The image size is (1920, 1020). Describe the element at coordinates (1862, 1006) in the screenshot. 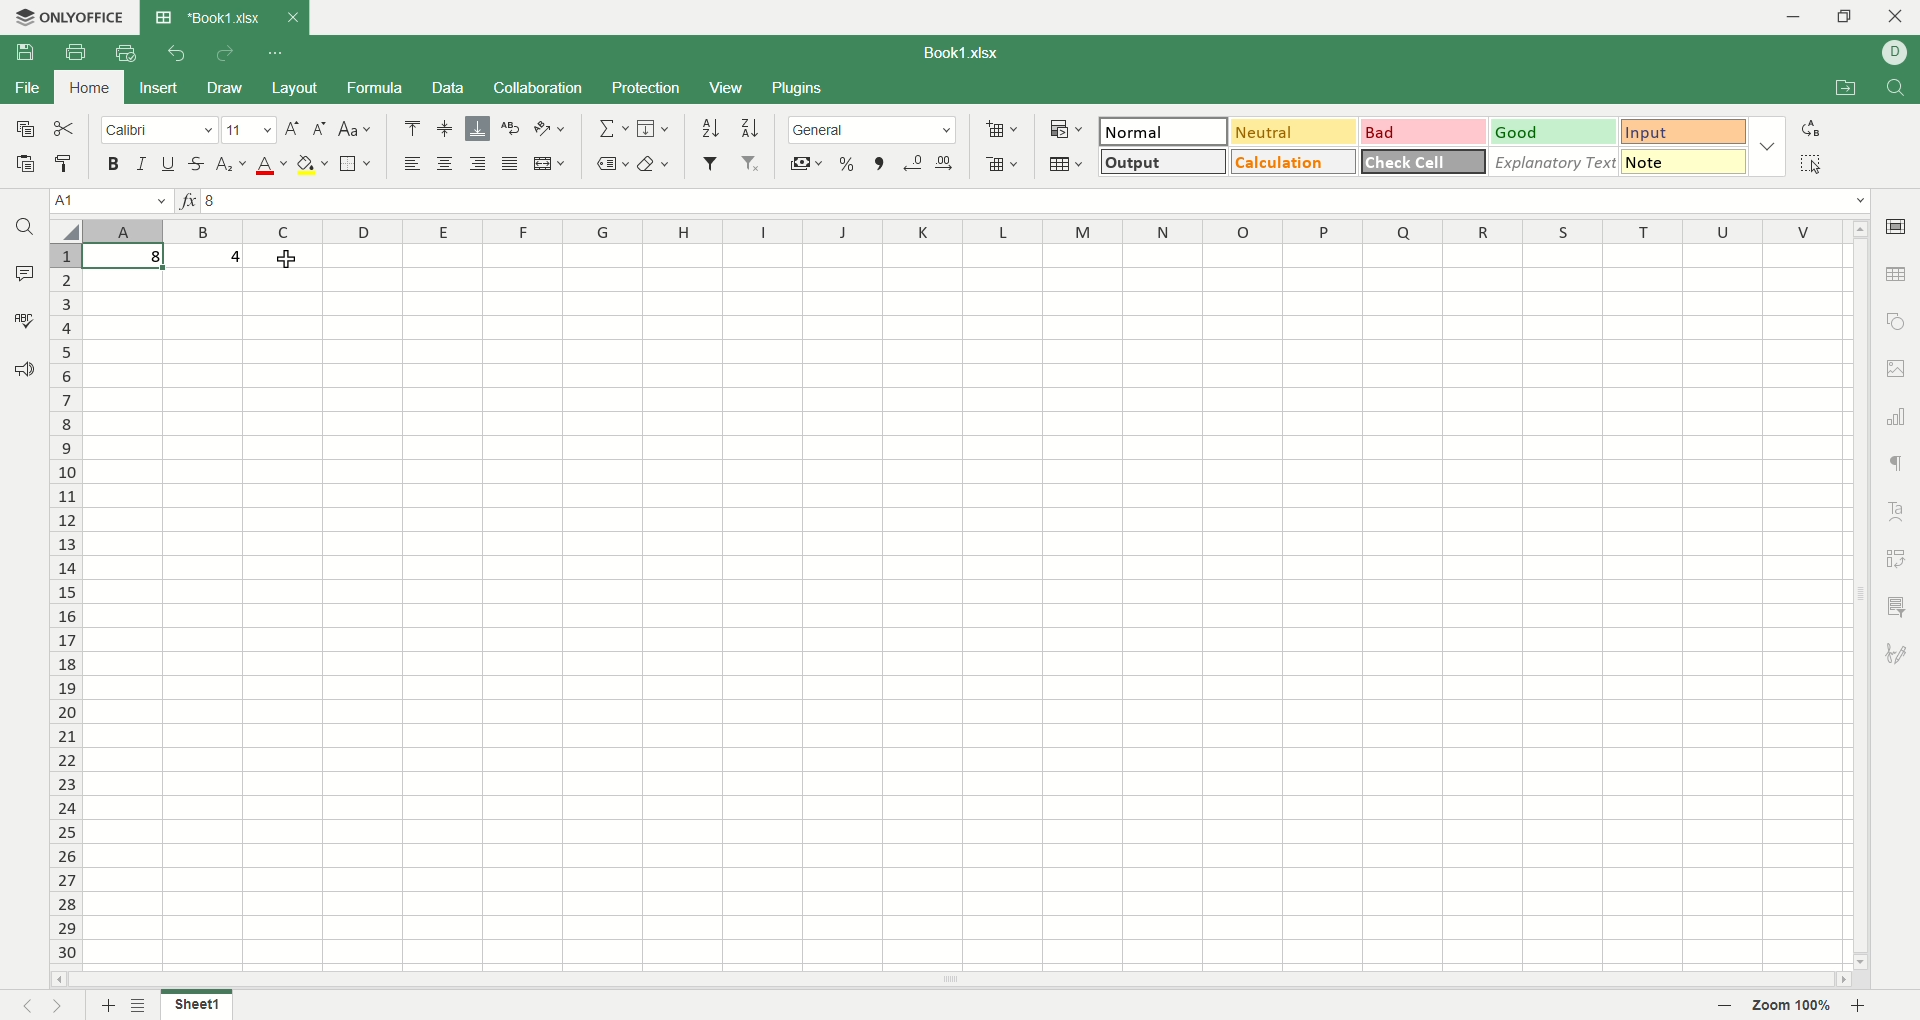

I see `zoom in` at that location.